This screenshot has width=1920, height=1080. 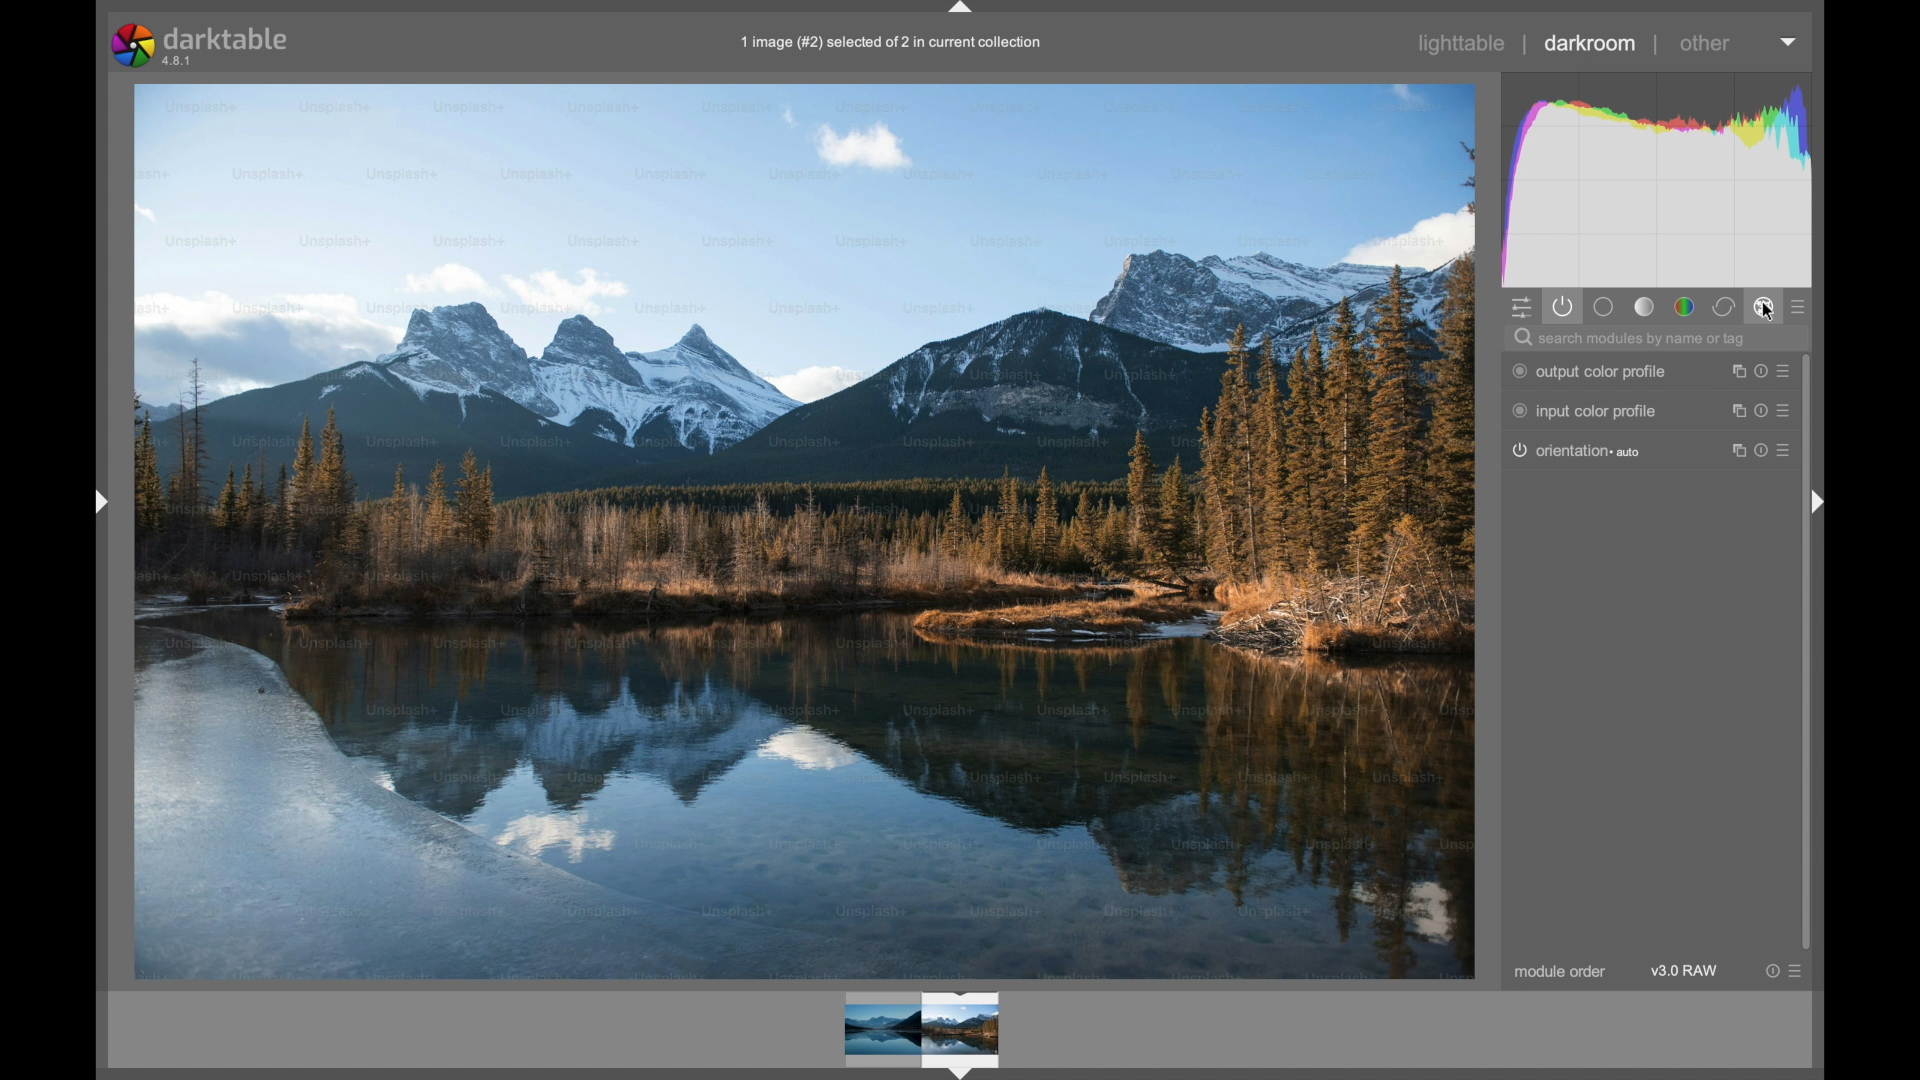 What do you see at coordinates (202, 45) in the screenshot?
I see `darktable 4.8.1` at bounding box center [202, 45].